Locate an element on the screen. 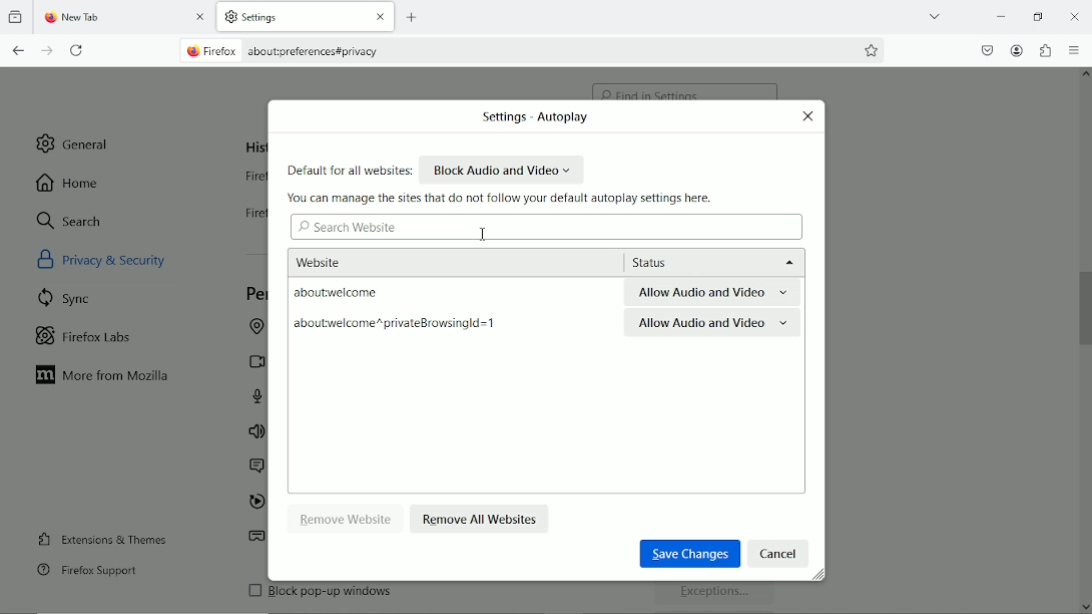  close is located at coordinates (378, 18).